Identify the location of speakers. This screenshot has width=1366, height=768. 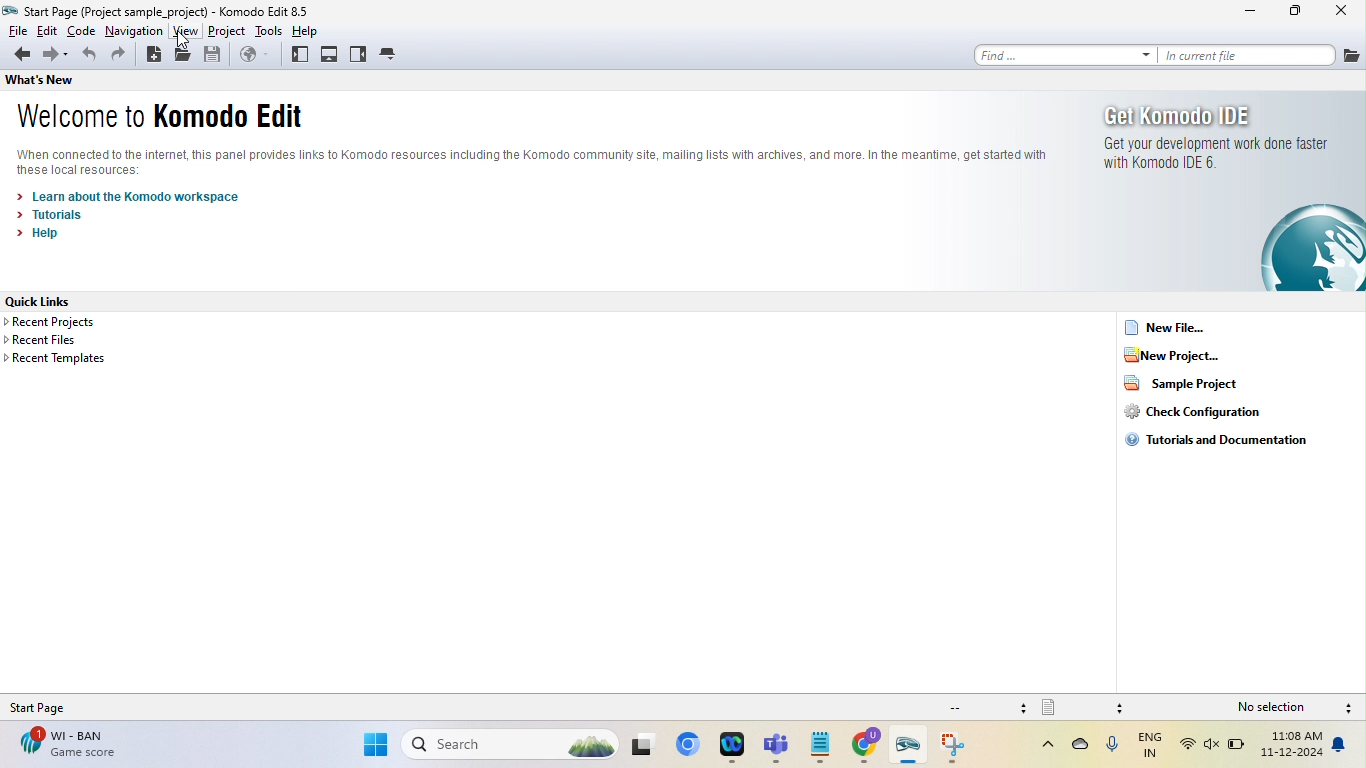
(1213, 746).